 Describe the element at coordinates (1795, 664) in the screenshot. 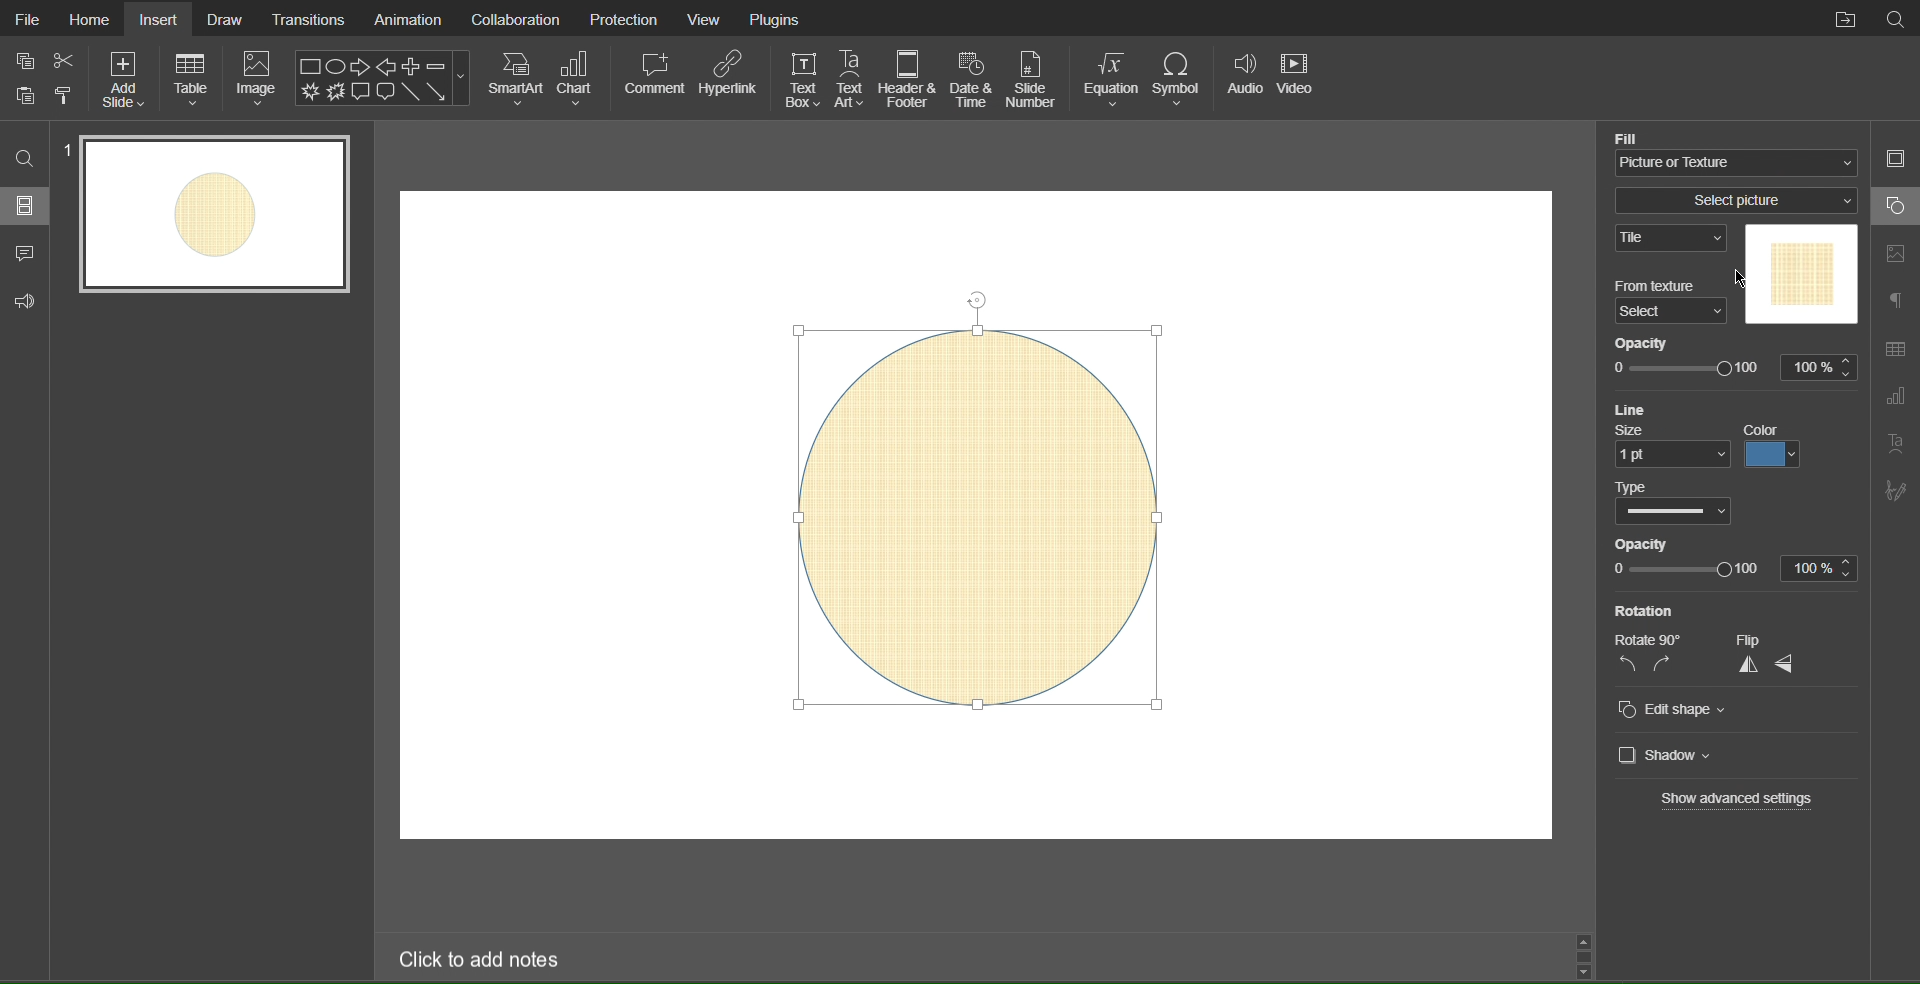

I see `flip sideways` at that location.